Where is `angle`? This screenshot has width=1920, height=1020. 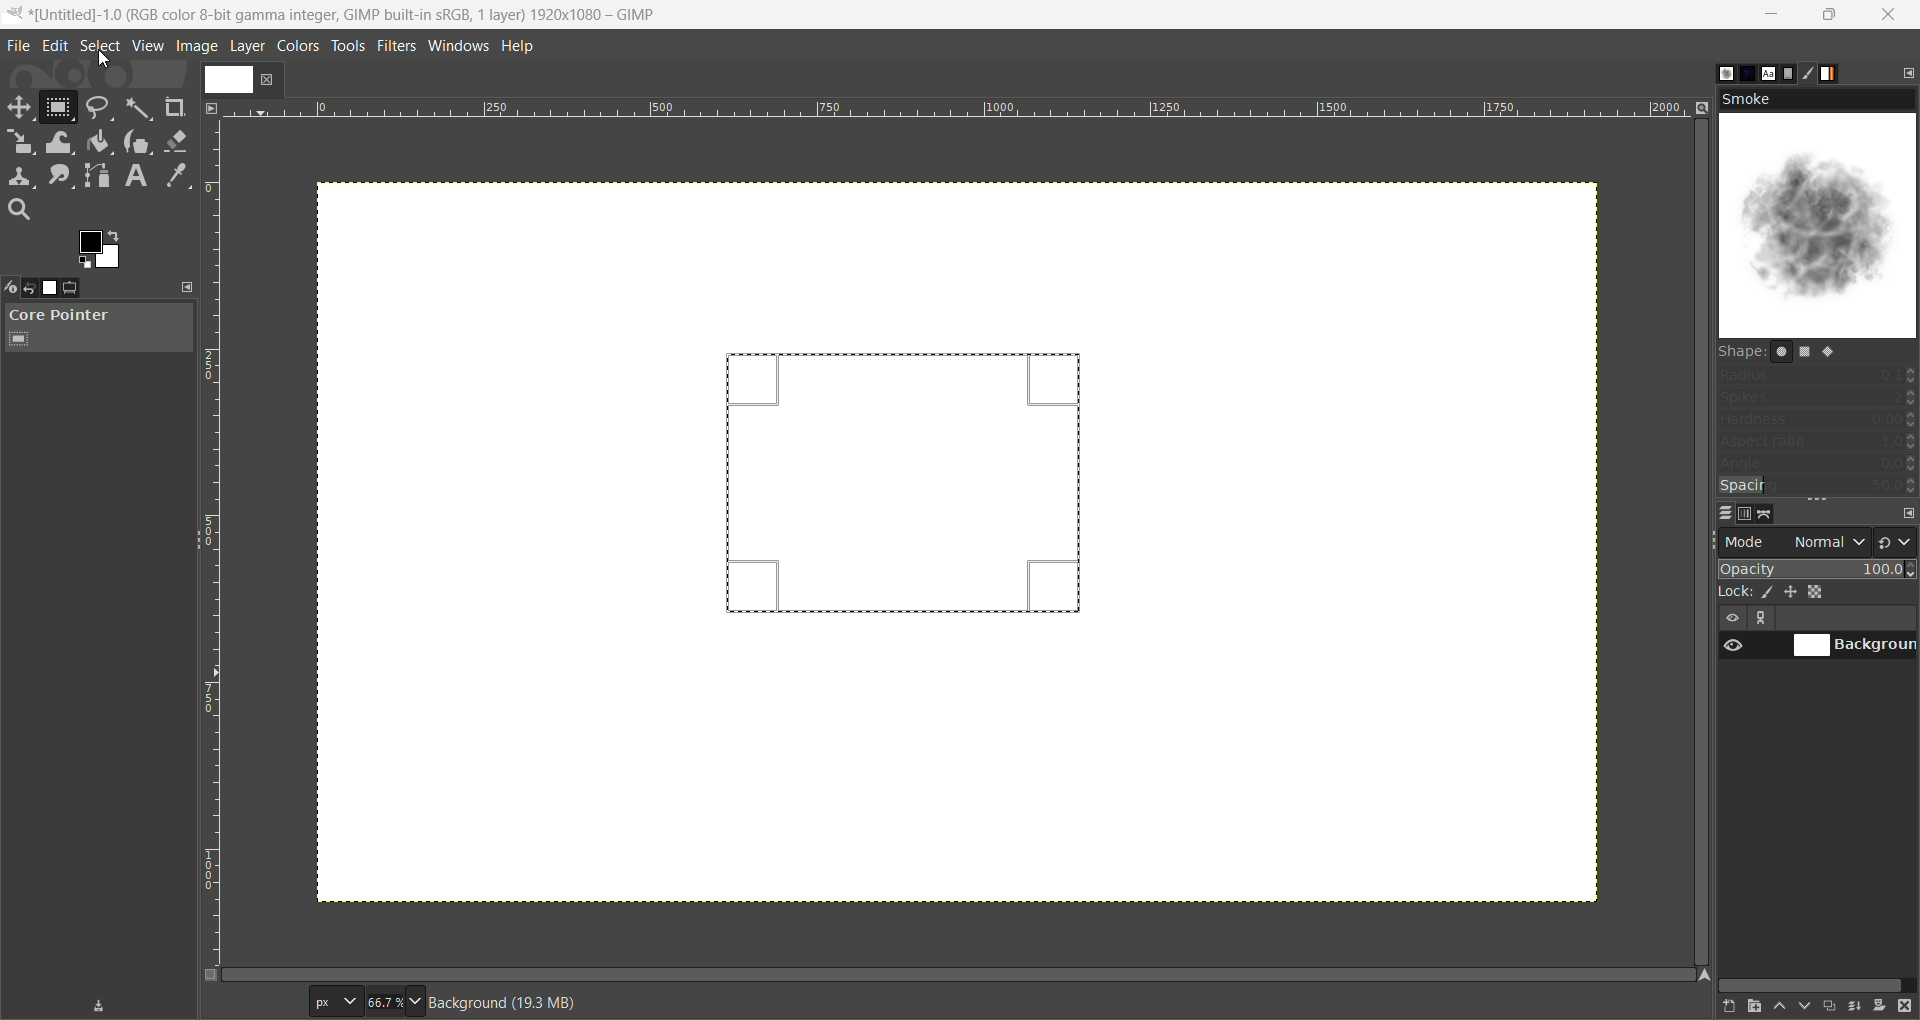
angle is located at coordinates (1819, 466).